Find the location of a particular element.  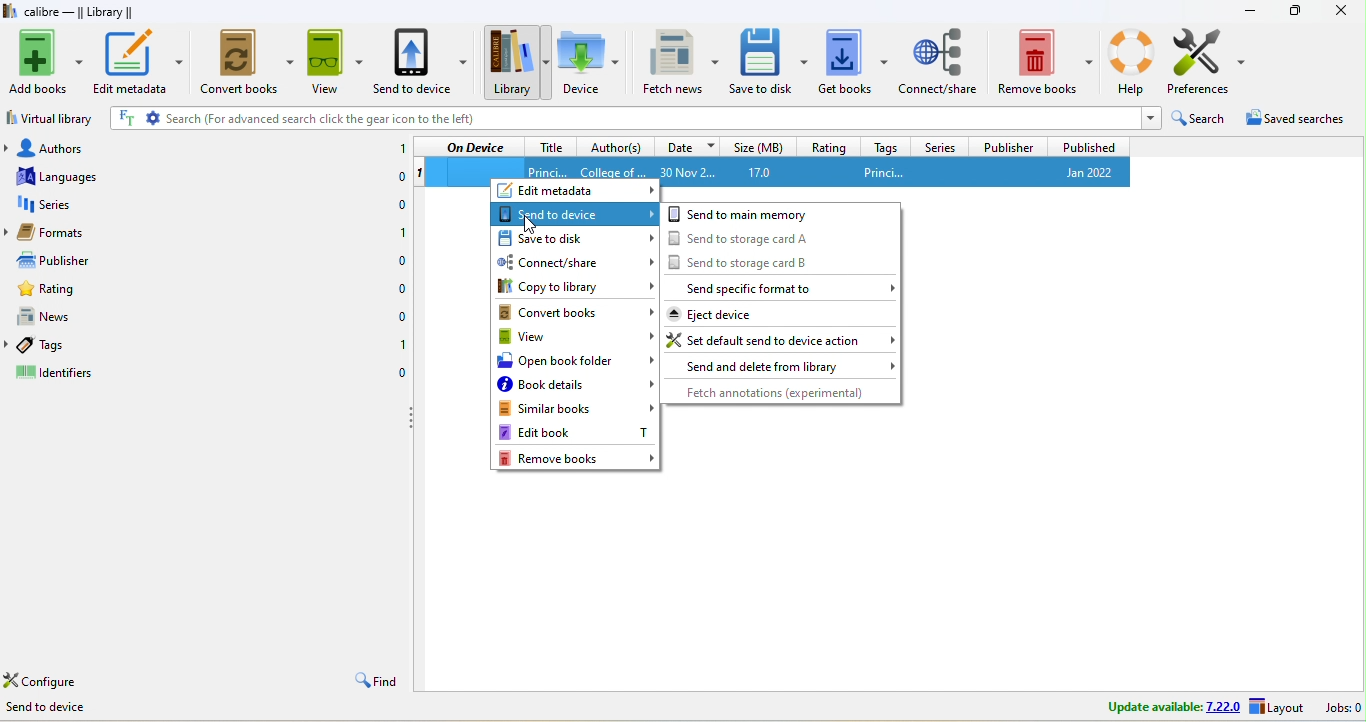

search is located at coordinates (1200, 121).